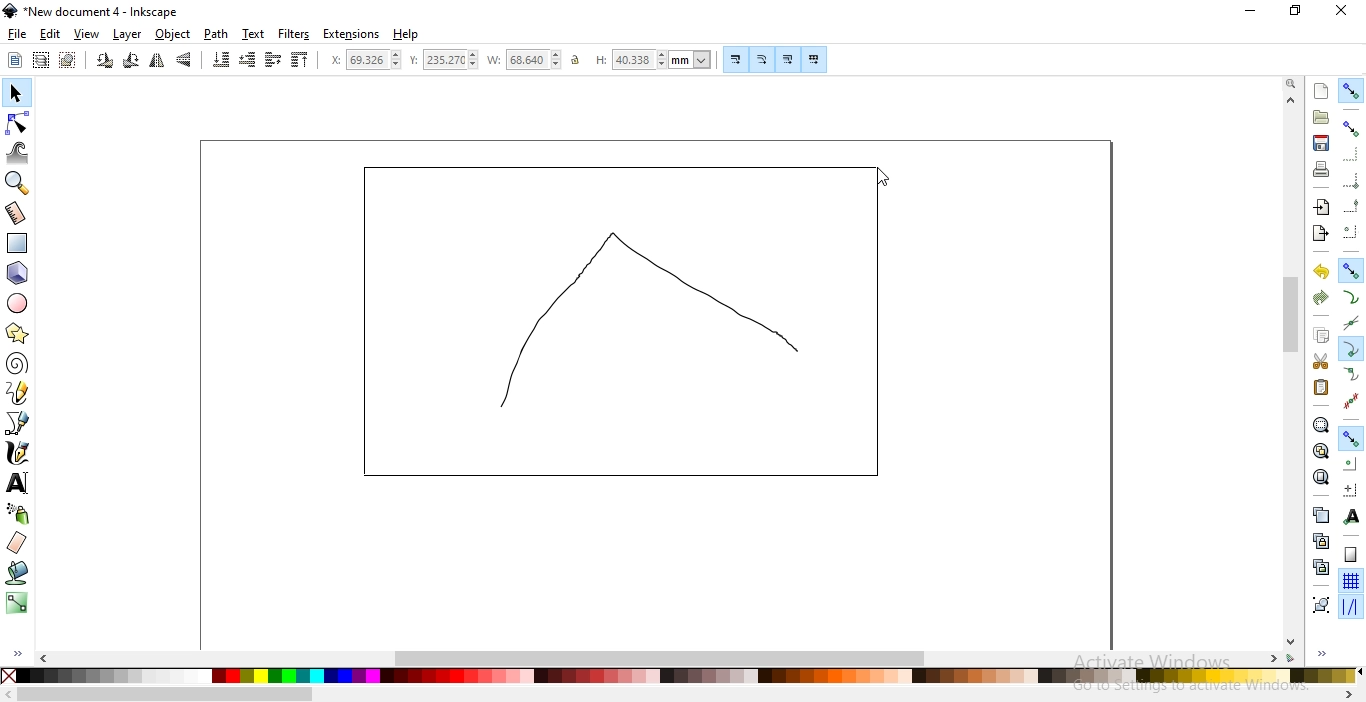 The width and height of the screenshot is (1366, 702). Describe the element at coordinates (103, 61) in the screenshot. I see `rotate 90 counter clockwise` at that location.